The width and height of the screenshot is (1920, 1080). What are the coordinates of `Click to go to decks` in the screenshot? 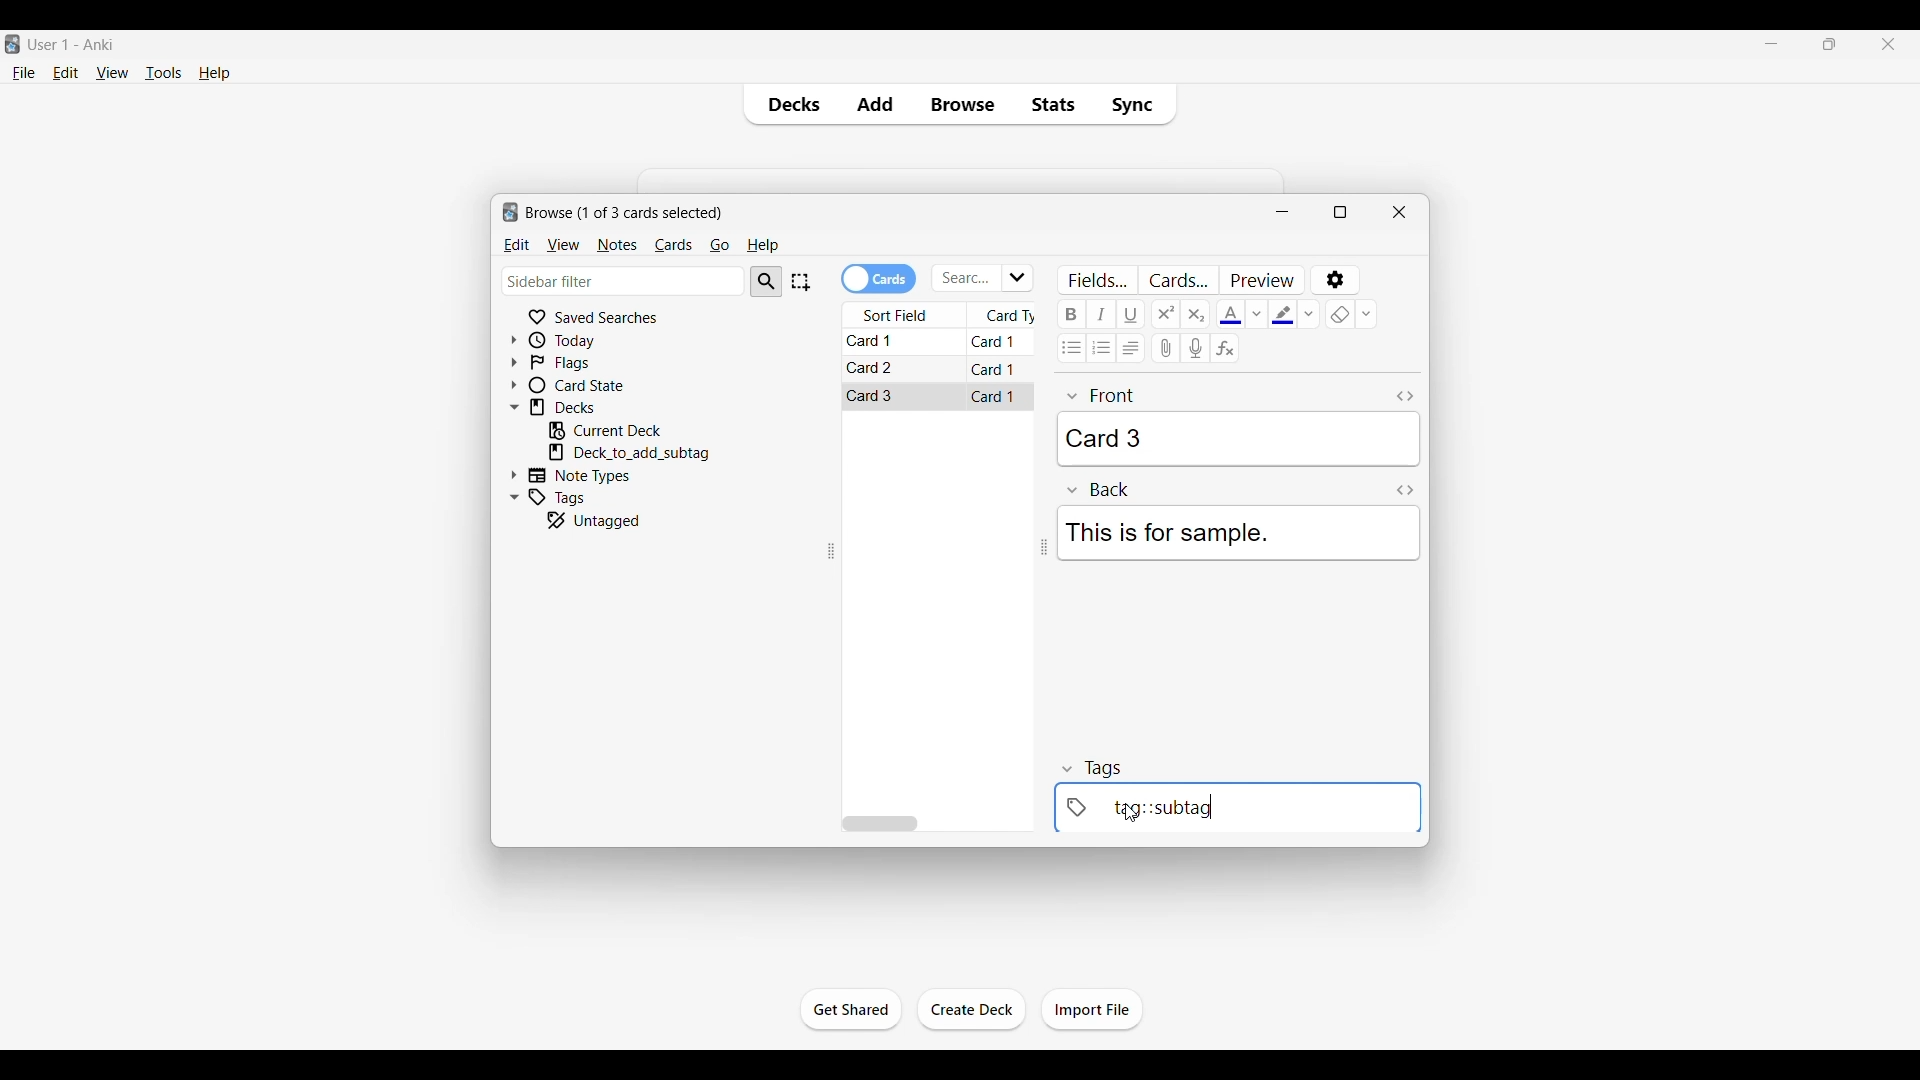 It's located at (593, 407).